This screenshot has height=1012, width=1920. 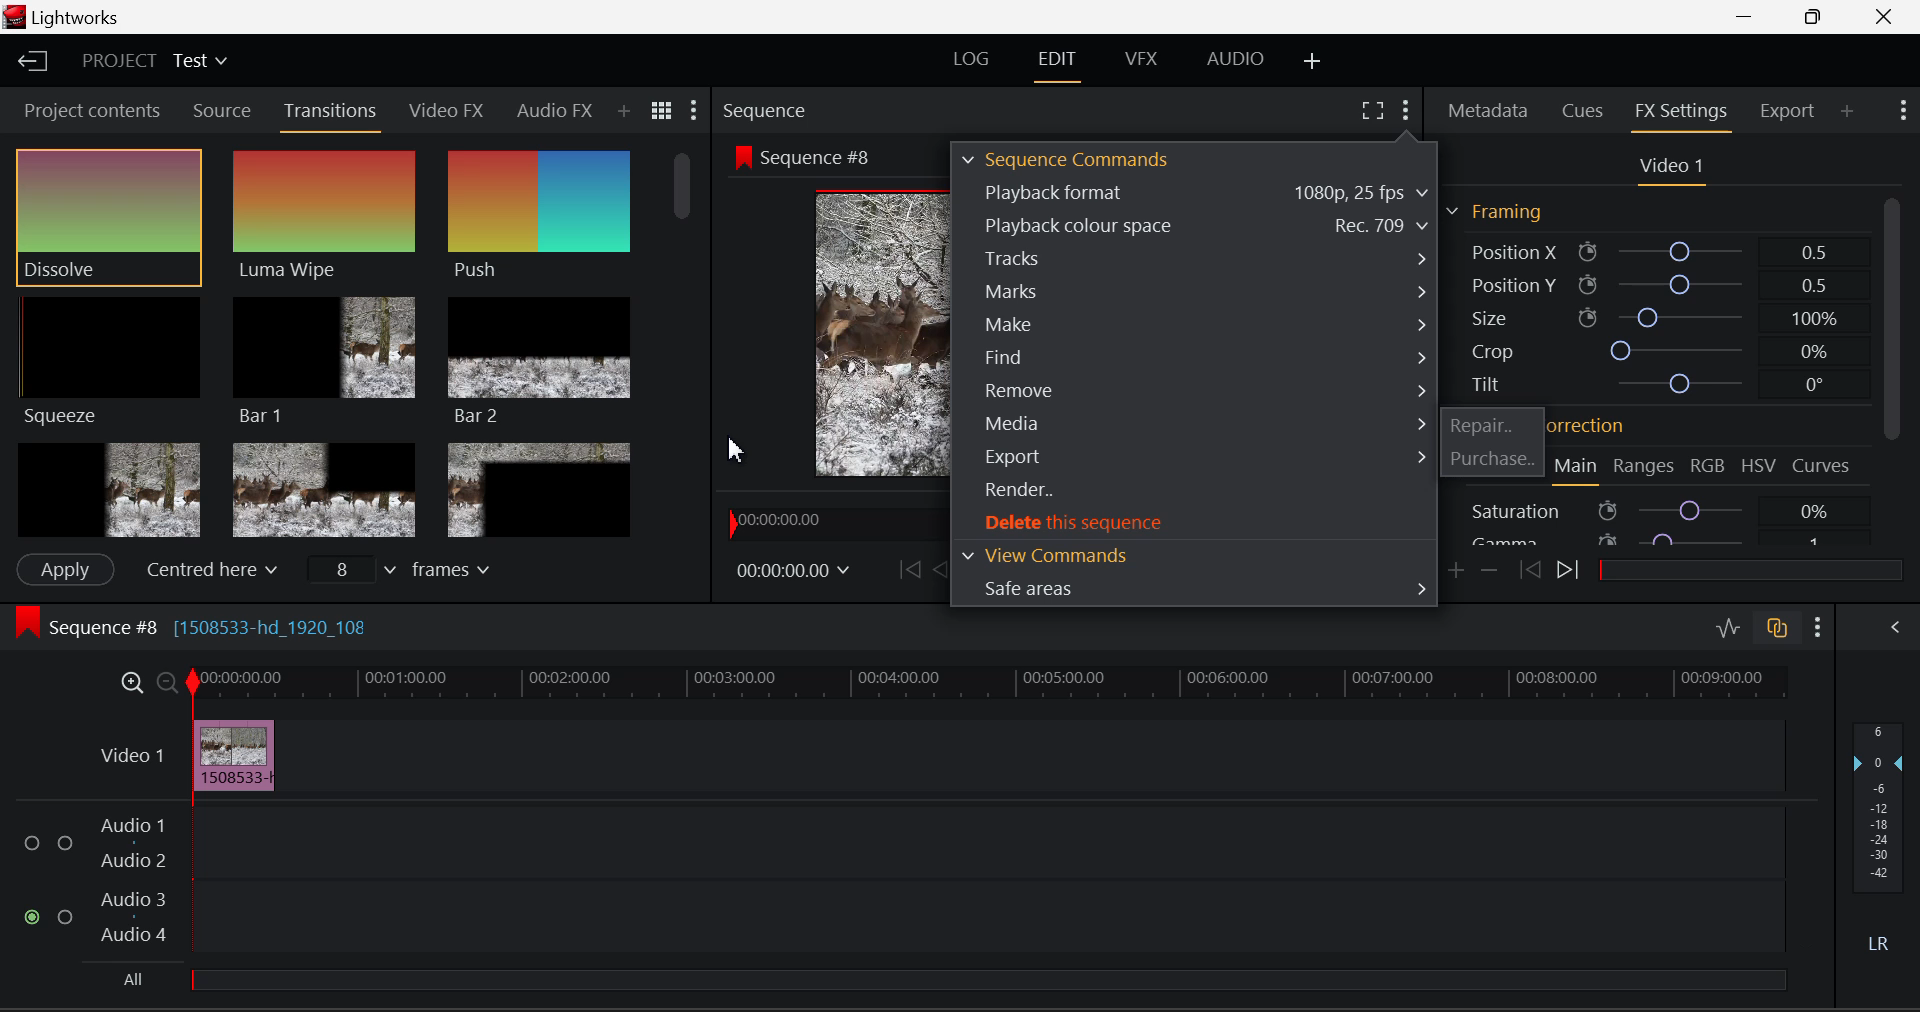 I want to click on Cursor Click to Exit Menu, so click(x=739, y=449).